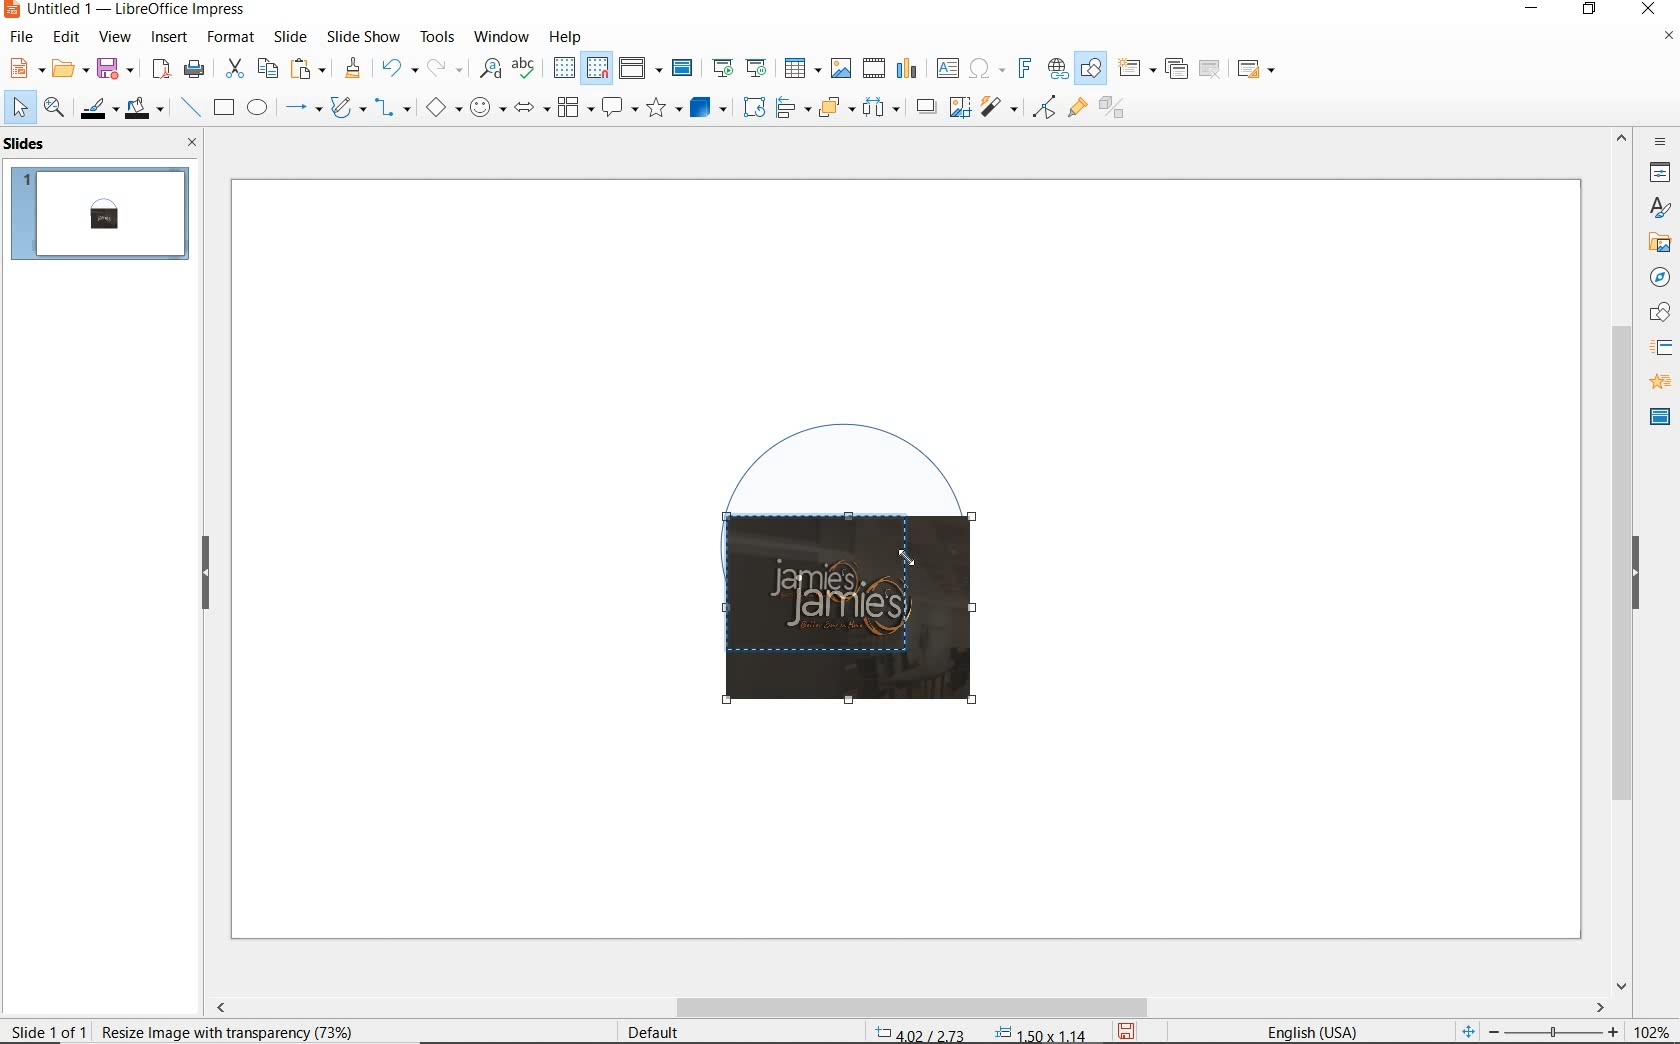 This screenshot has height=1044, width=1680. I want to click on scrollbar, so click(908, 1007).